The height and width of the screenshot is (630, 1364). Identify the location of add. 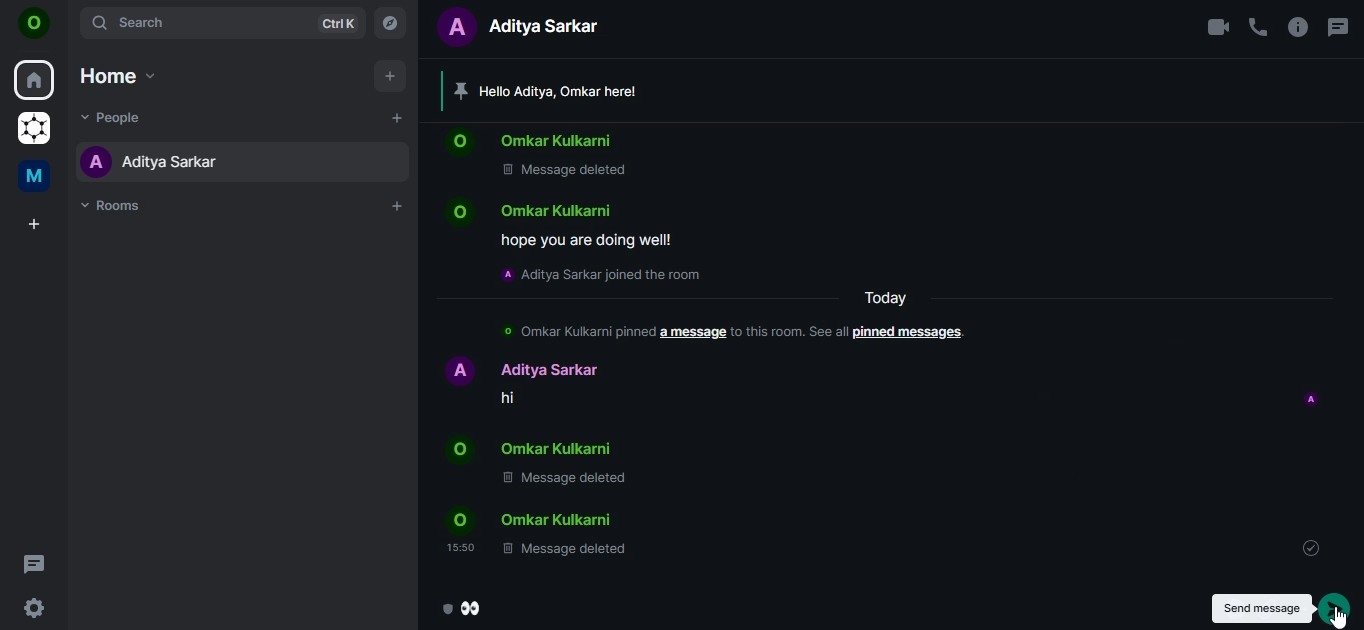
(390, 77).